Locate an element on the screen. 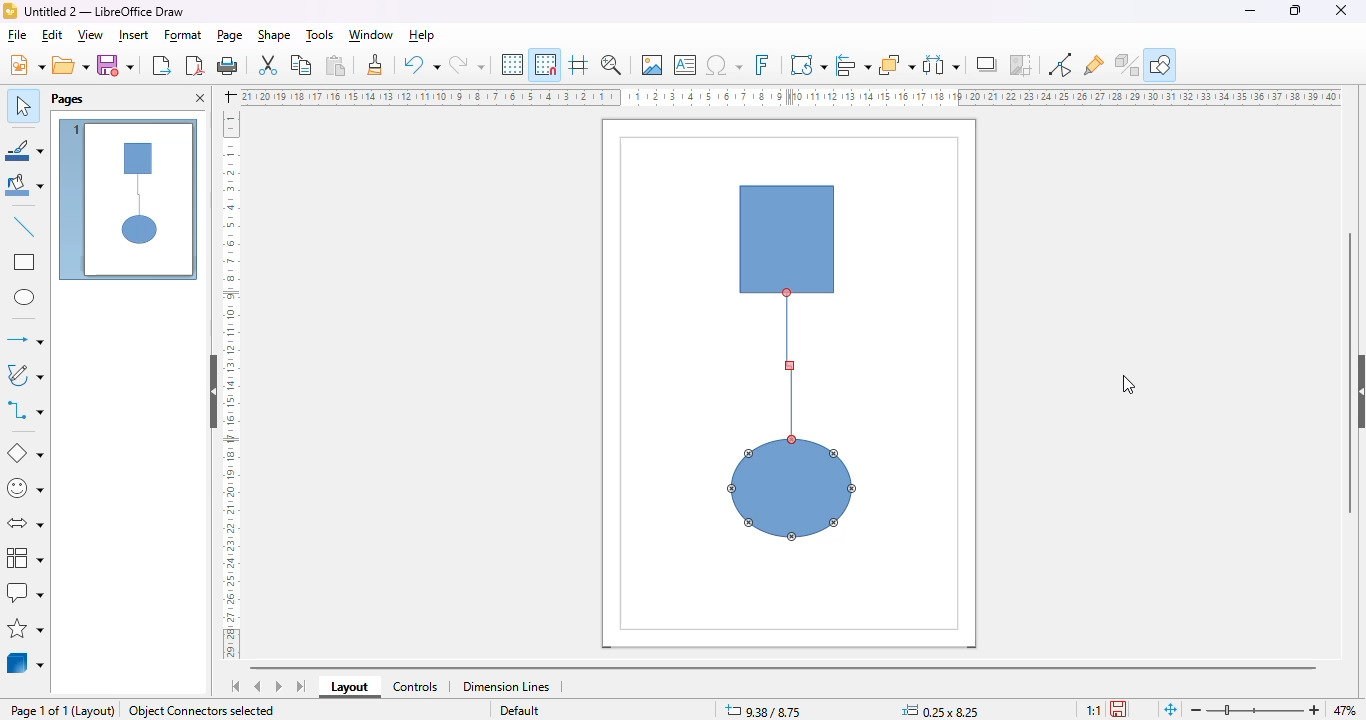 The image size is (1366, 720). close is located at coordinates (1340, 10).